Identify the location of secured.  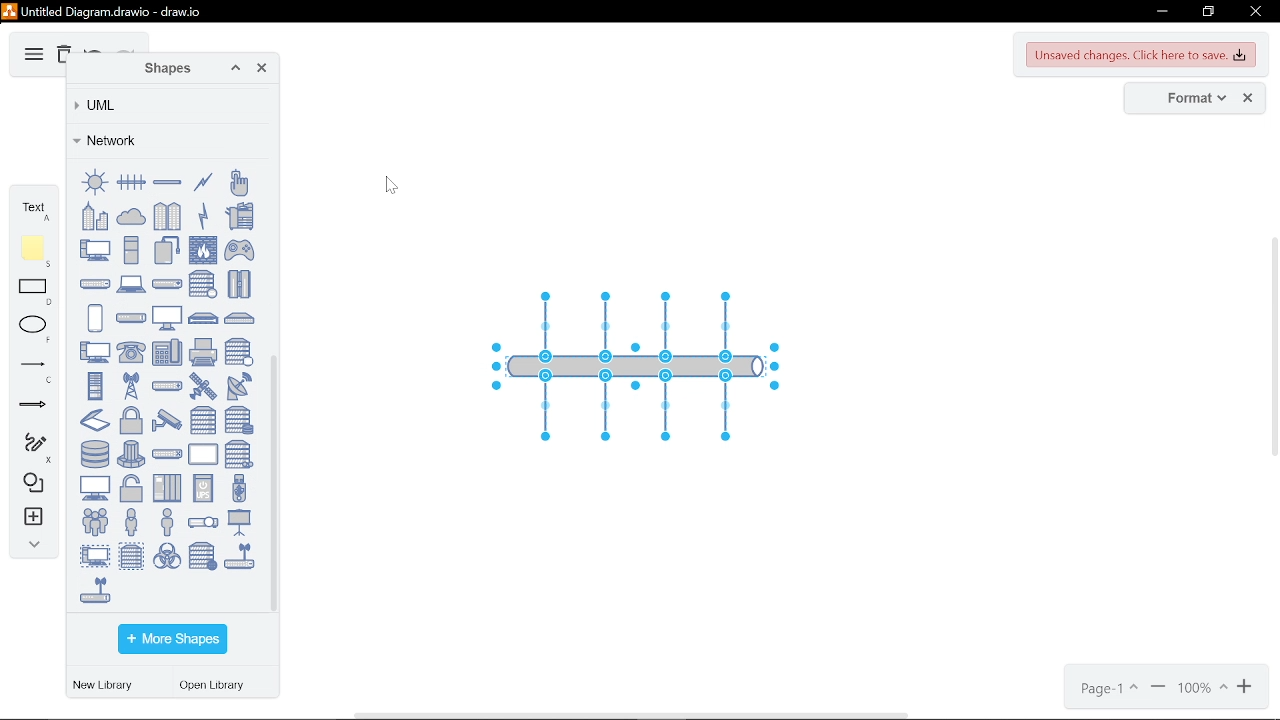
(131, 421).